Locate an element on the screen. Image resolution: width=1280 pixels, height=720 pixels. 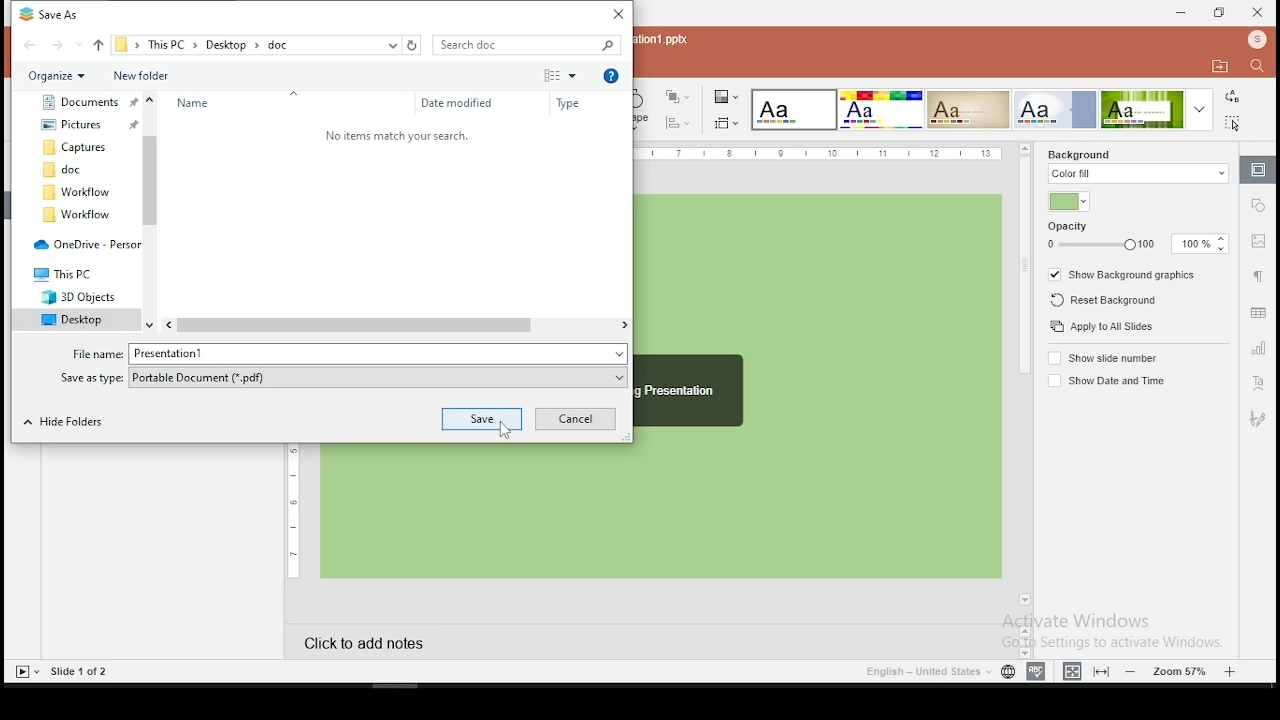
fit to slide is located at coordinates (1072, 669).